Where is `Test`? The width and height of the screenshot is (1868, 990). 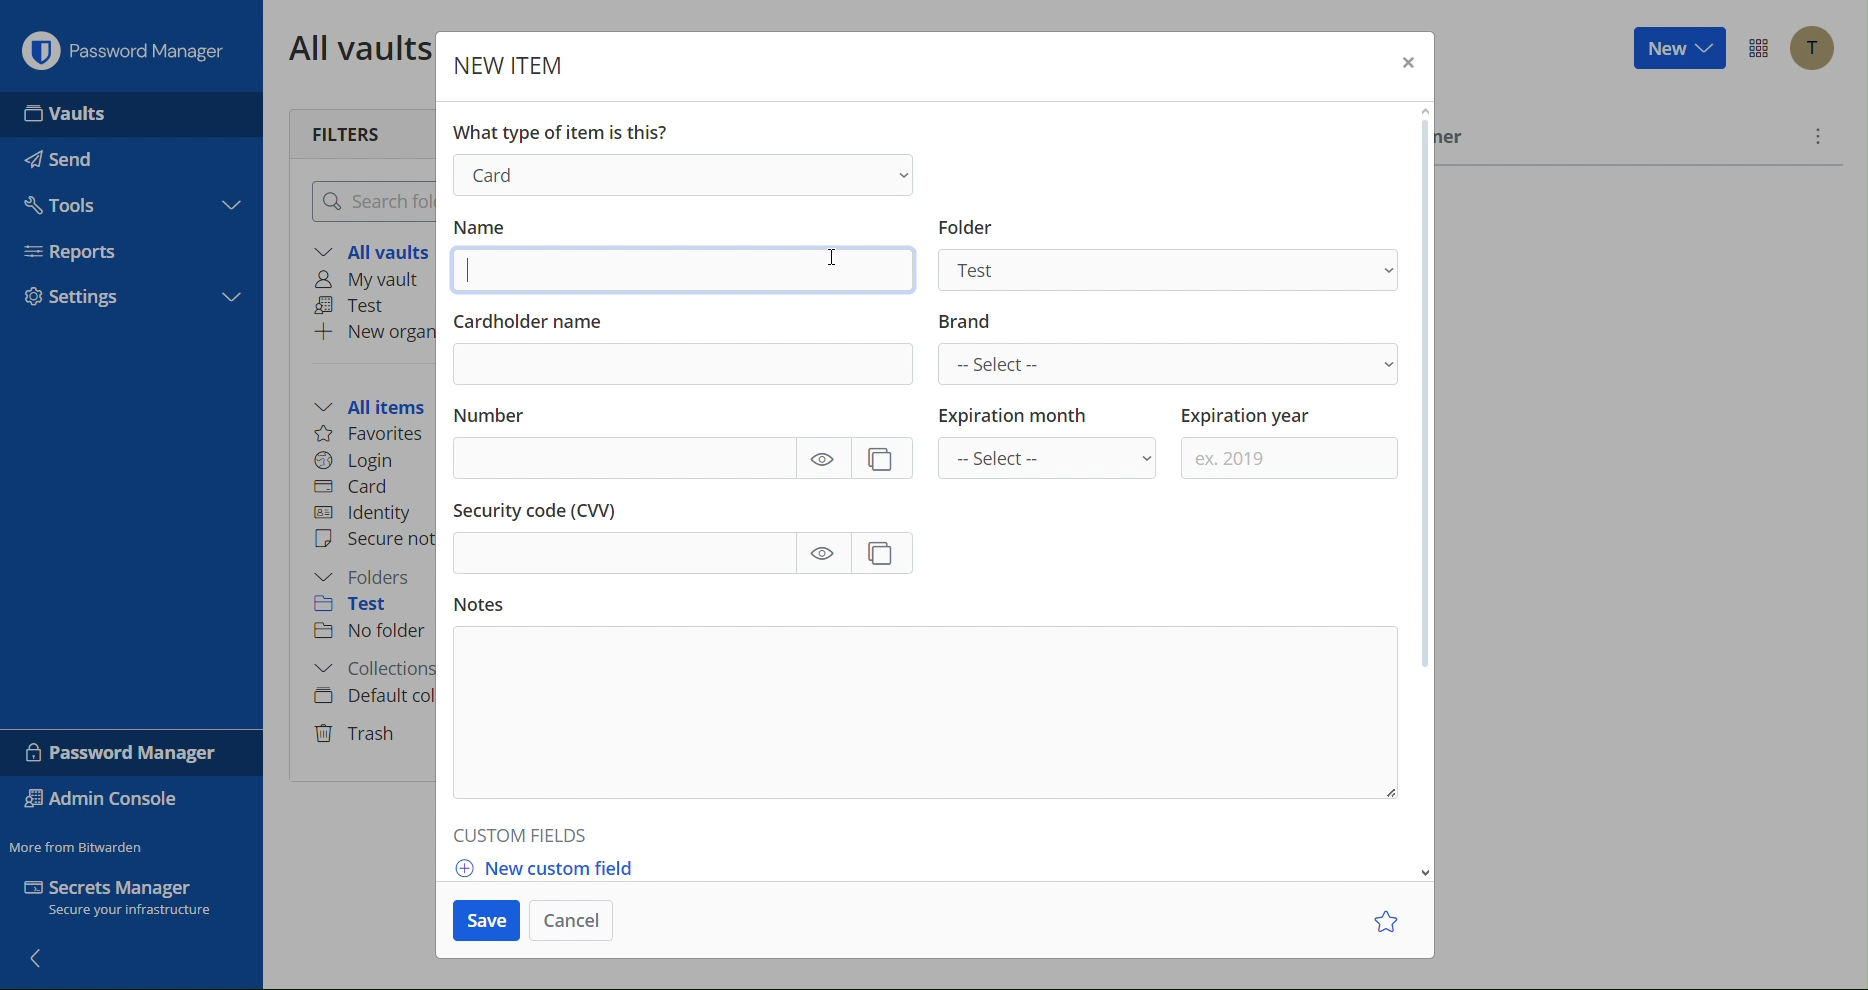 Test is located at coordinates (357, 304).